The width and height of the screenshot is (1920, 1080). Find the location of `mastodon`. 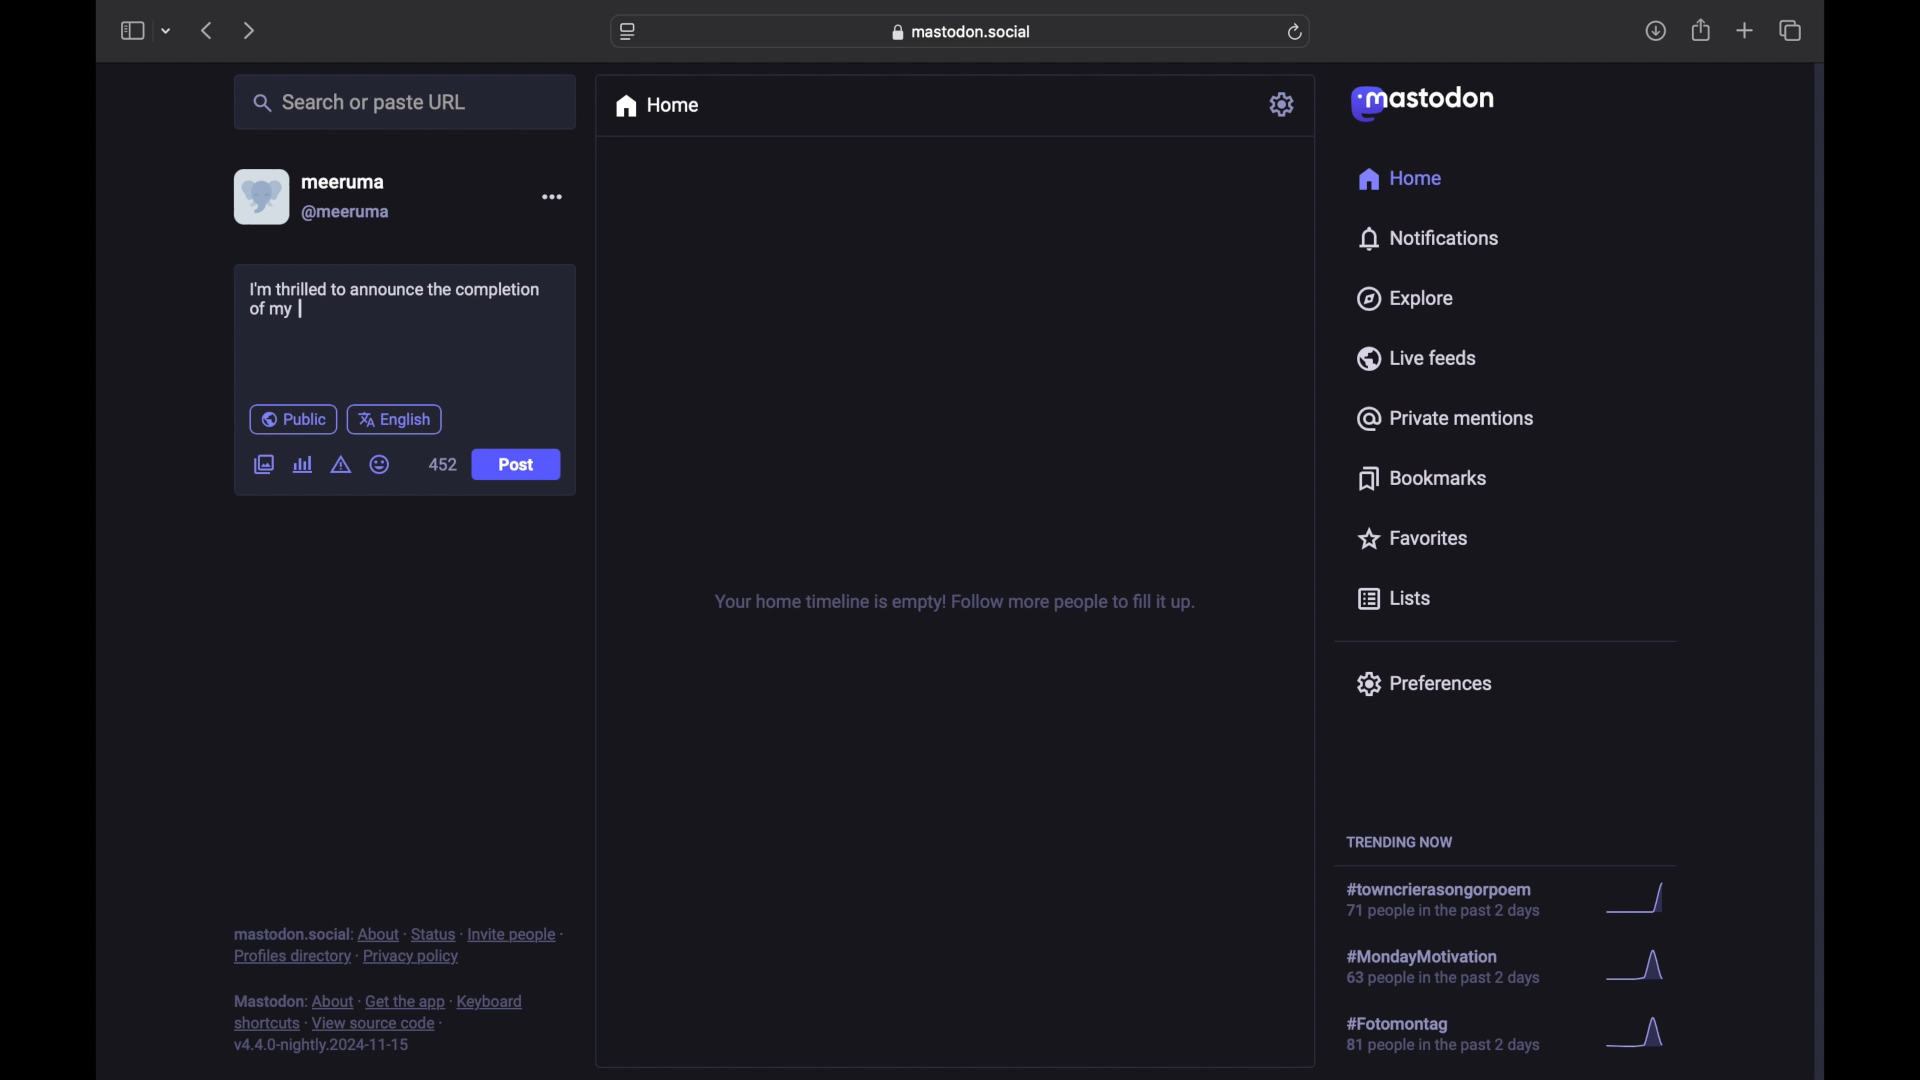

mastodon is located at coordinates (1423, 104).